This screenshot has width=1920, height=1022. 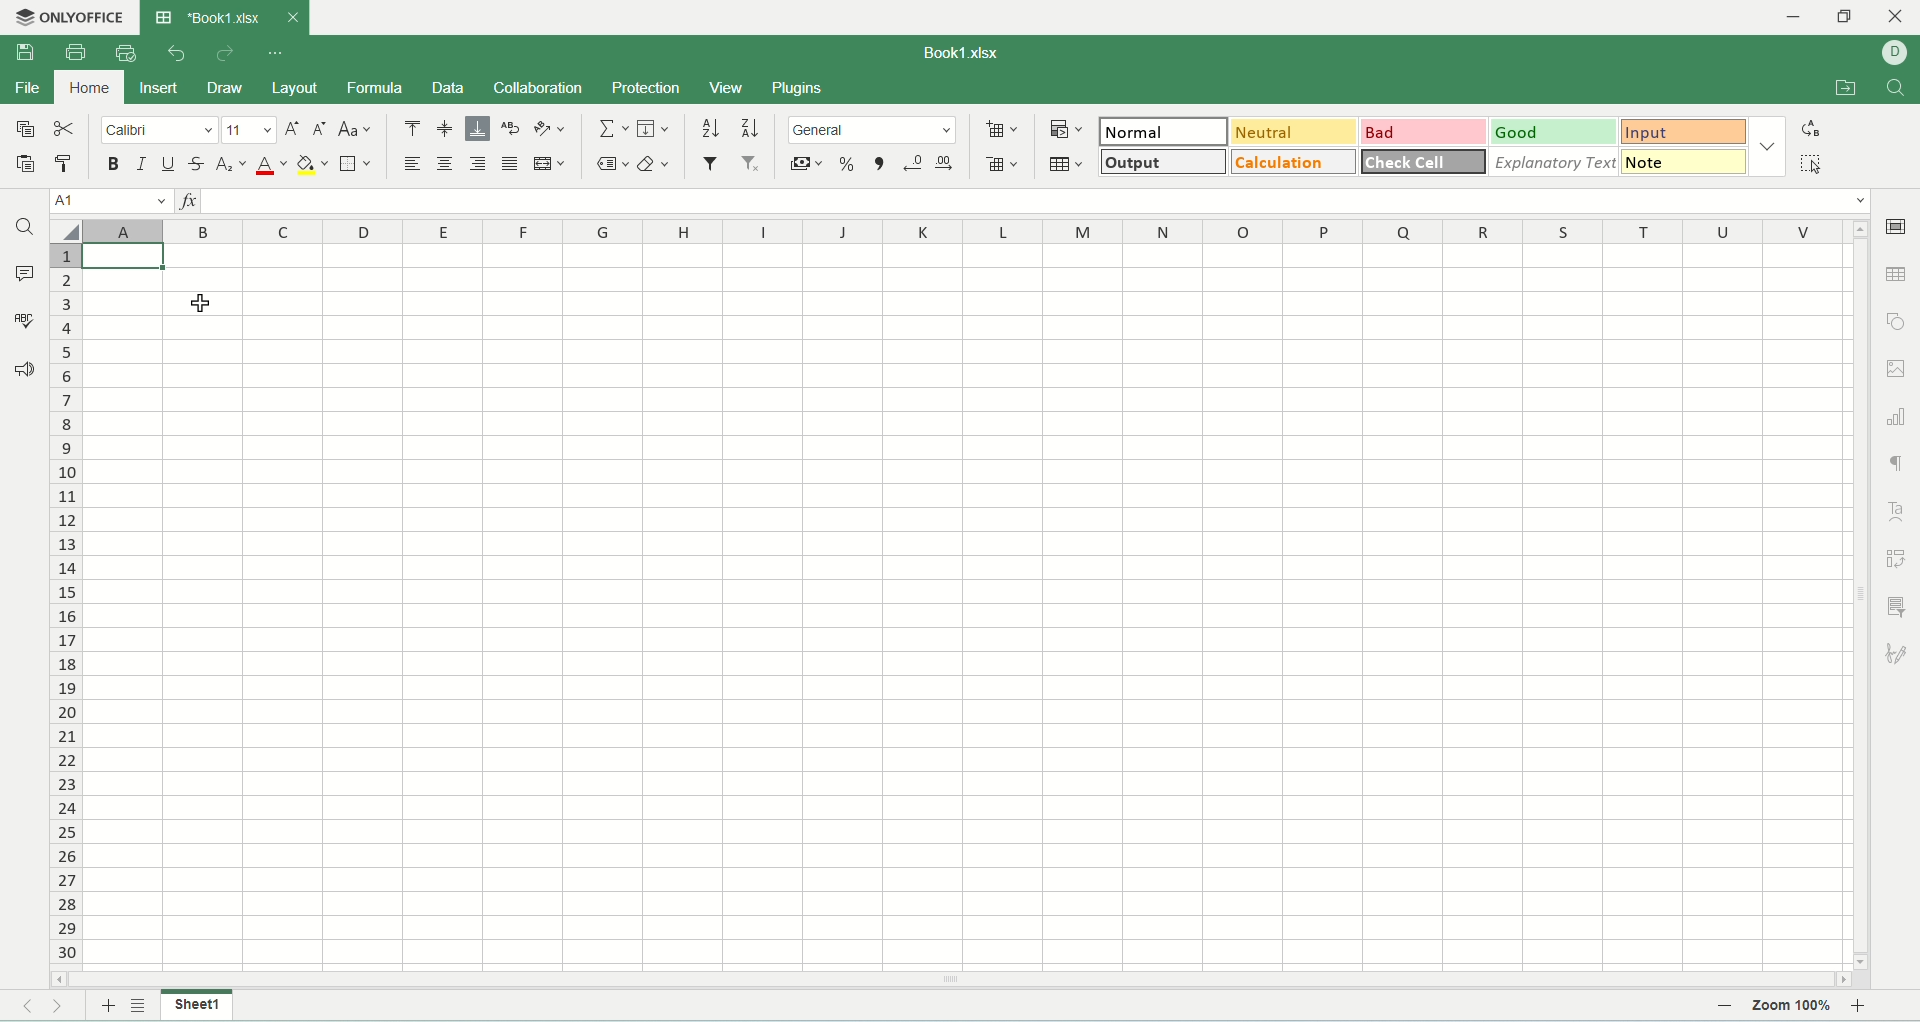 What do you see at coordinates (68, 166) in the screenshot?
I see `copy style` at bounding box center [68, 166].